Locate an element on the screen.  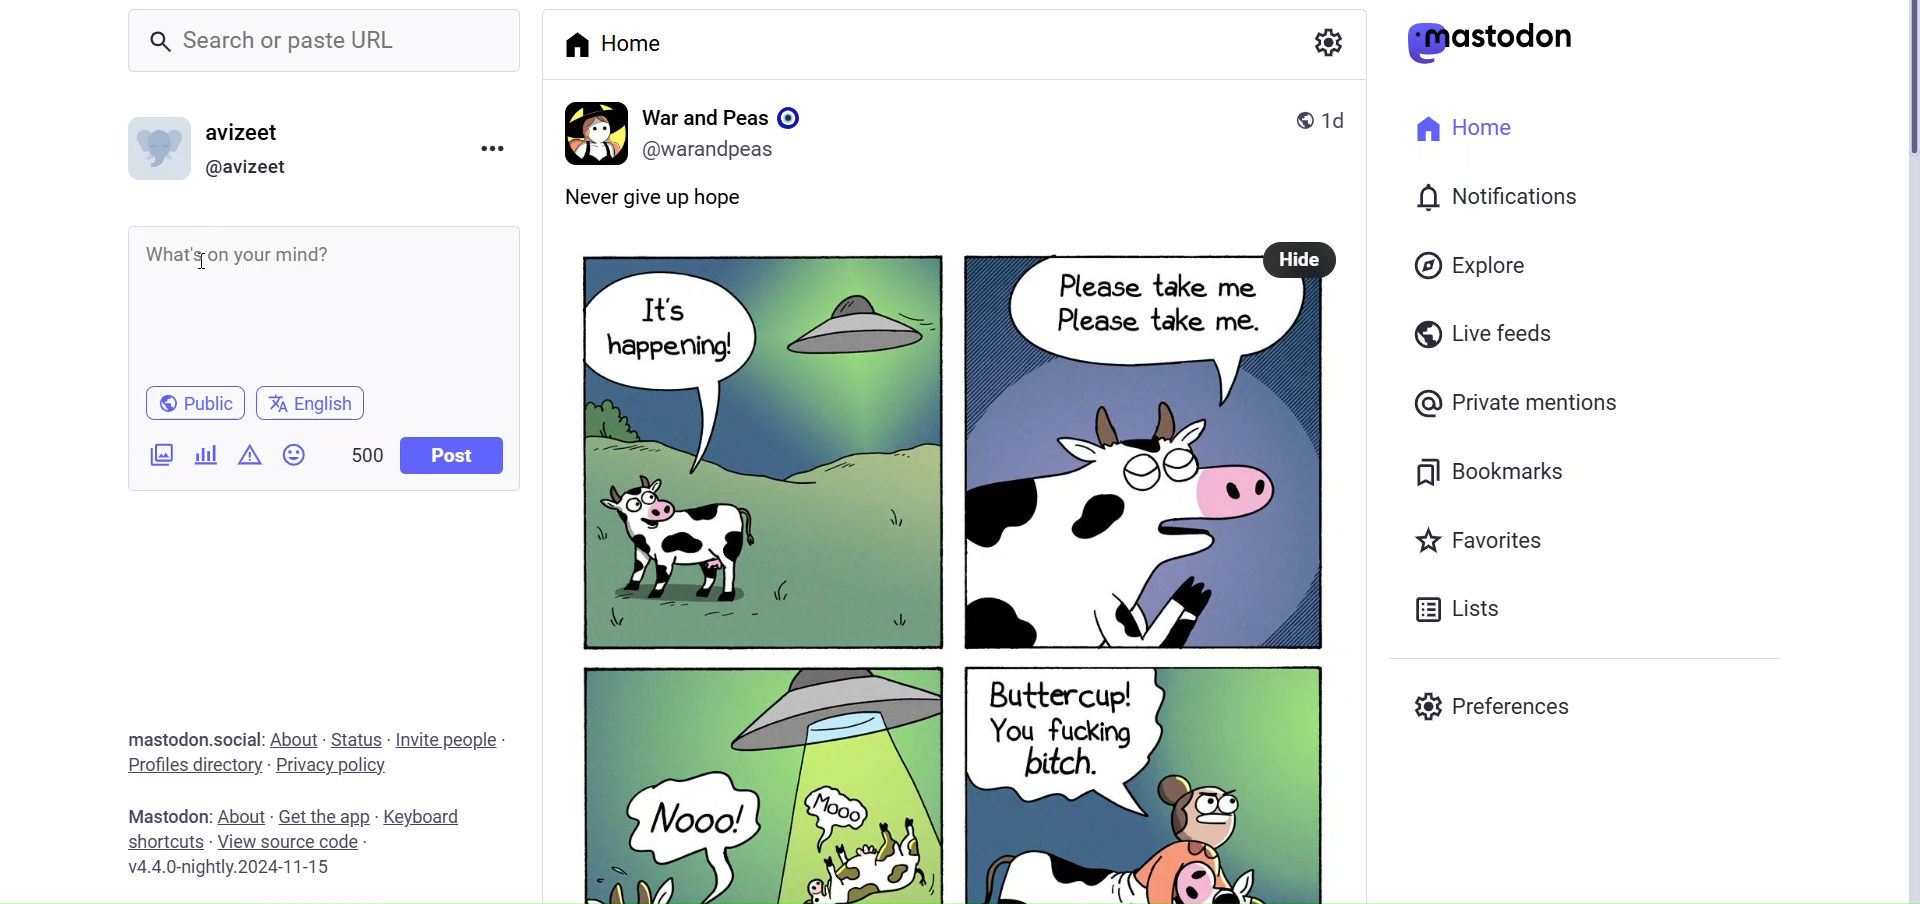
Setting is located at coordinates (1325, 43).